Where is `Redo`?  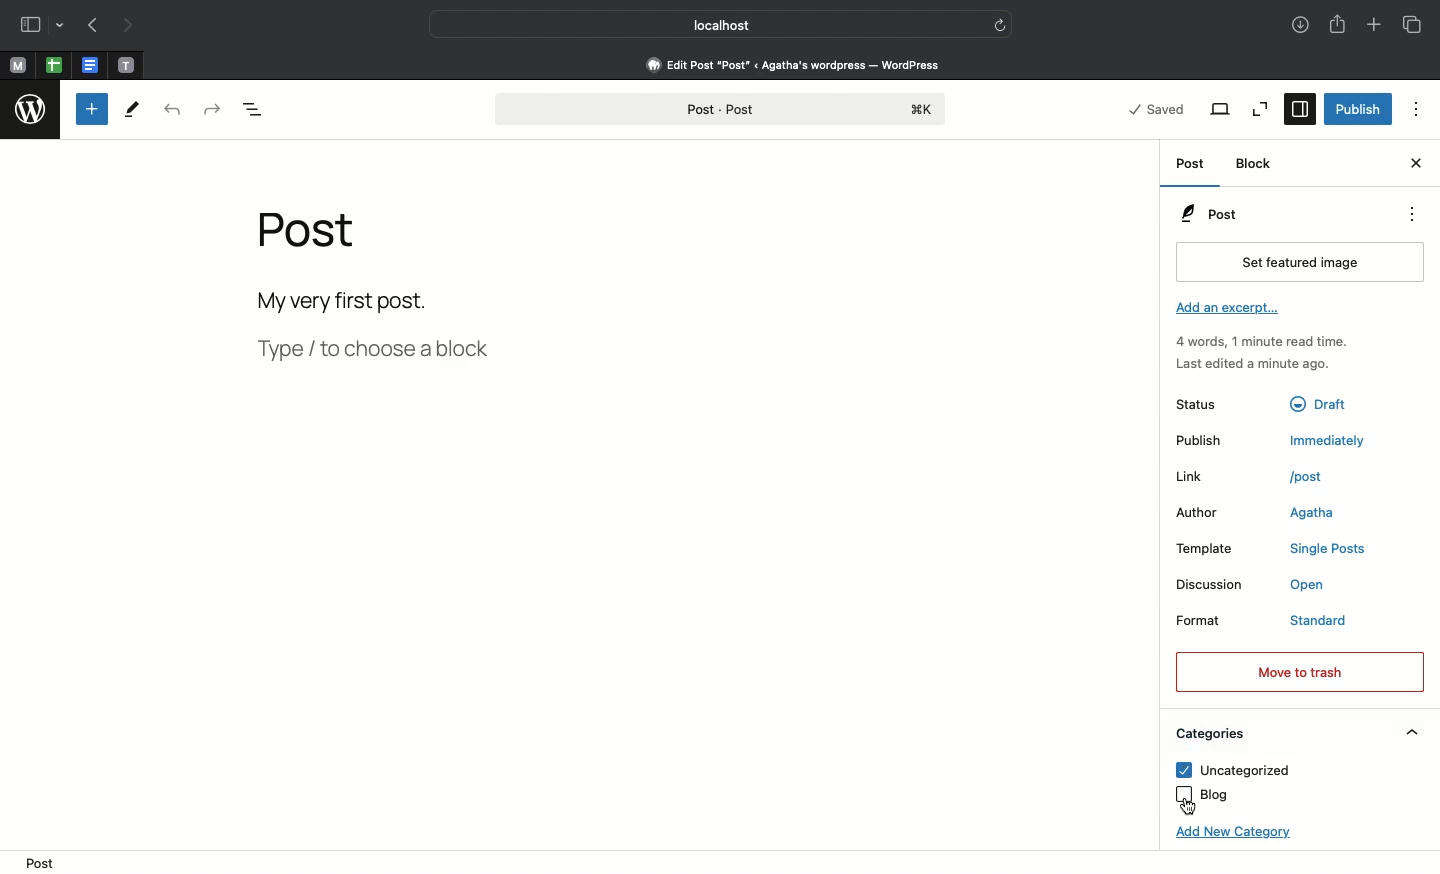 Redo is located at coordinates (213, 110).